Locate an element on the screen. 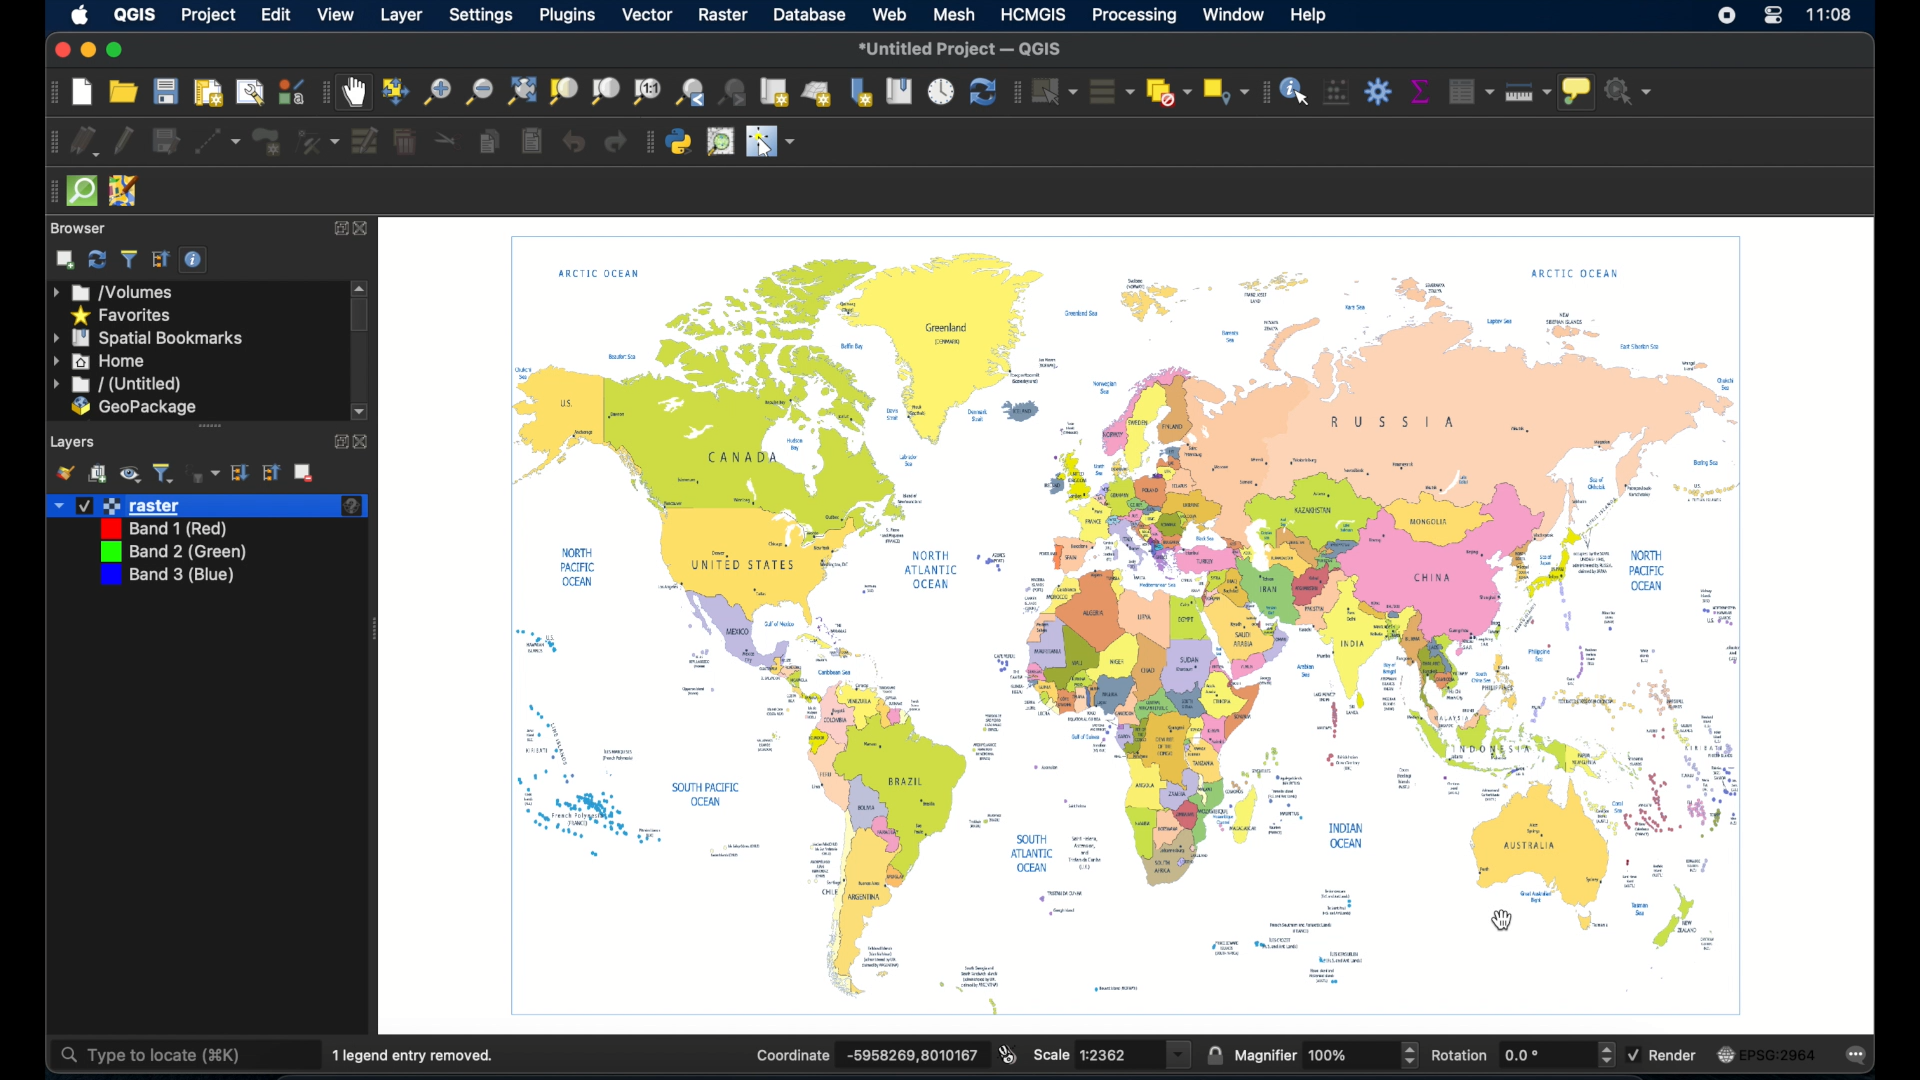 Image resolution: width=1920 pixels, height=1080 pixels. world map png is located at coordinates (1137, 628).